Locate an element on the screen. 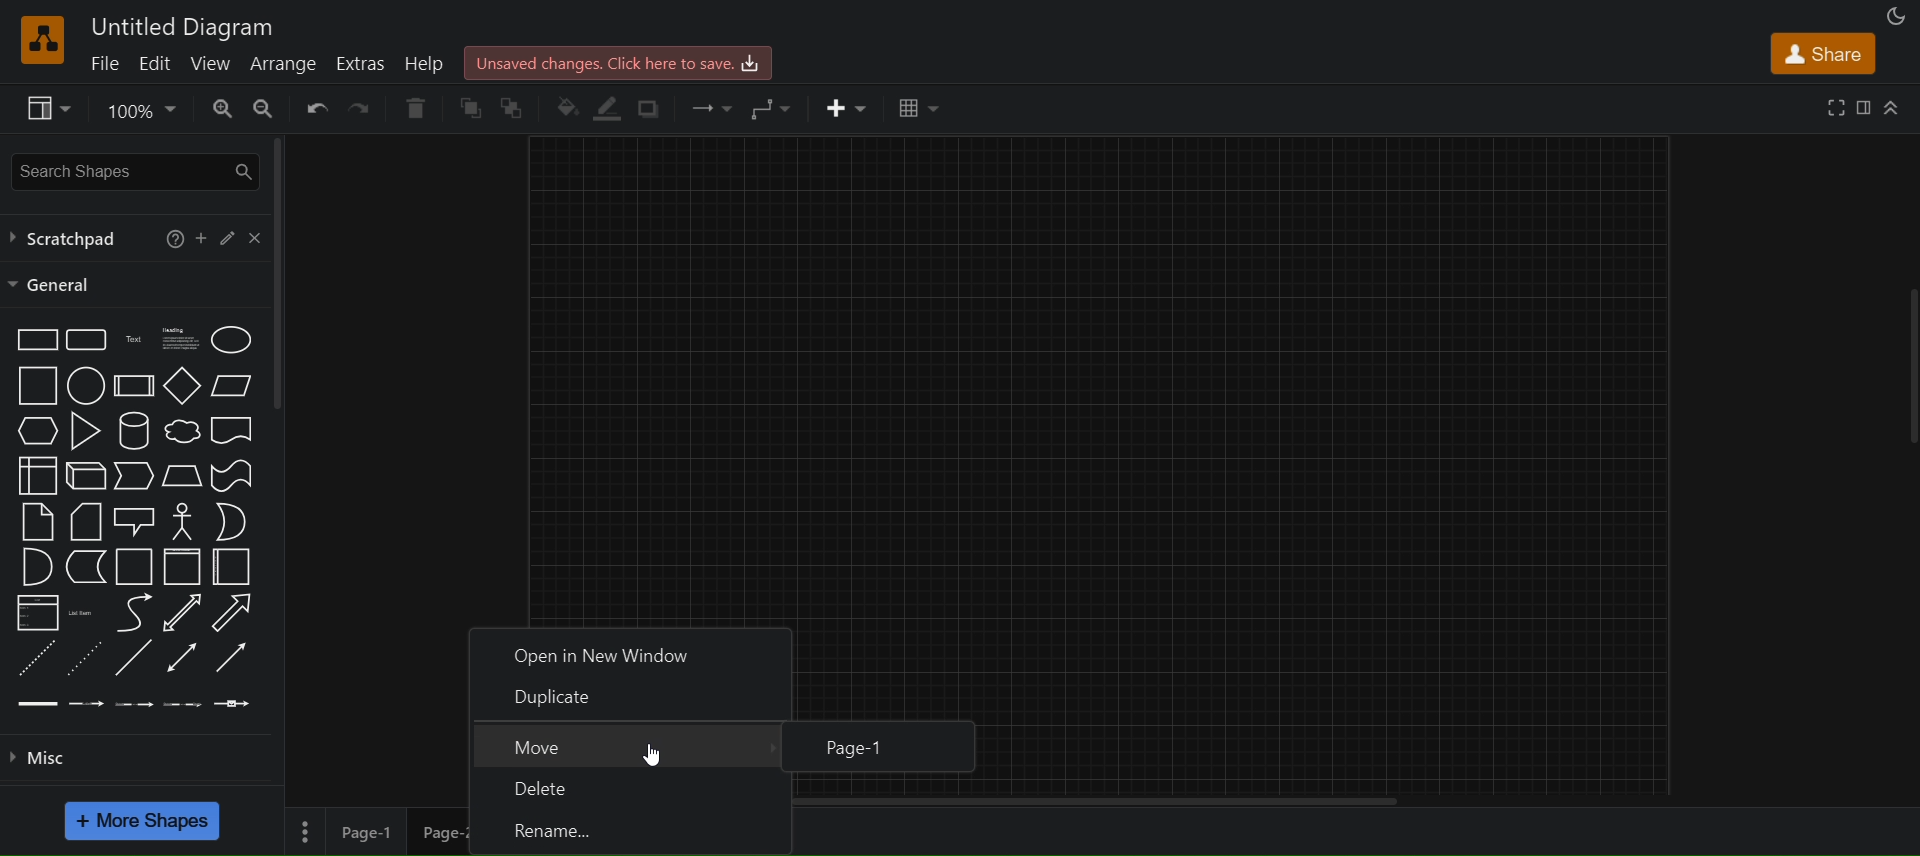 Image resolution: width=1920 pixels, height=856 pixels. connector with 3 labels is located at coordinates (180, 703).